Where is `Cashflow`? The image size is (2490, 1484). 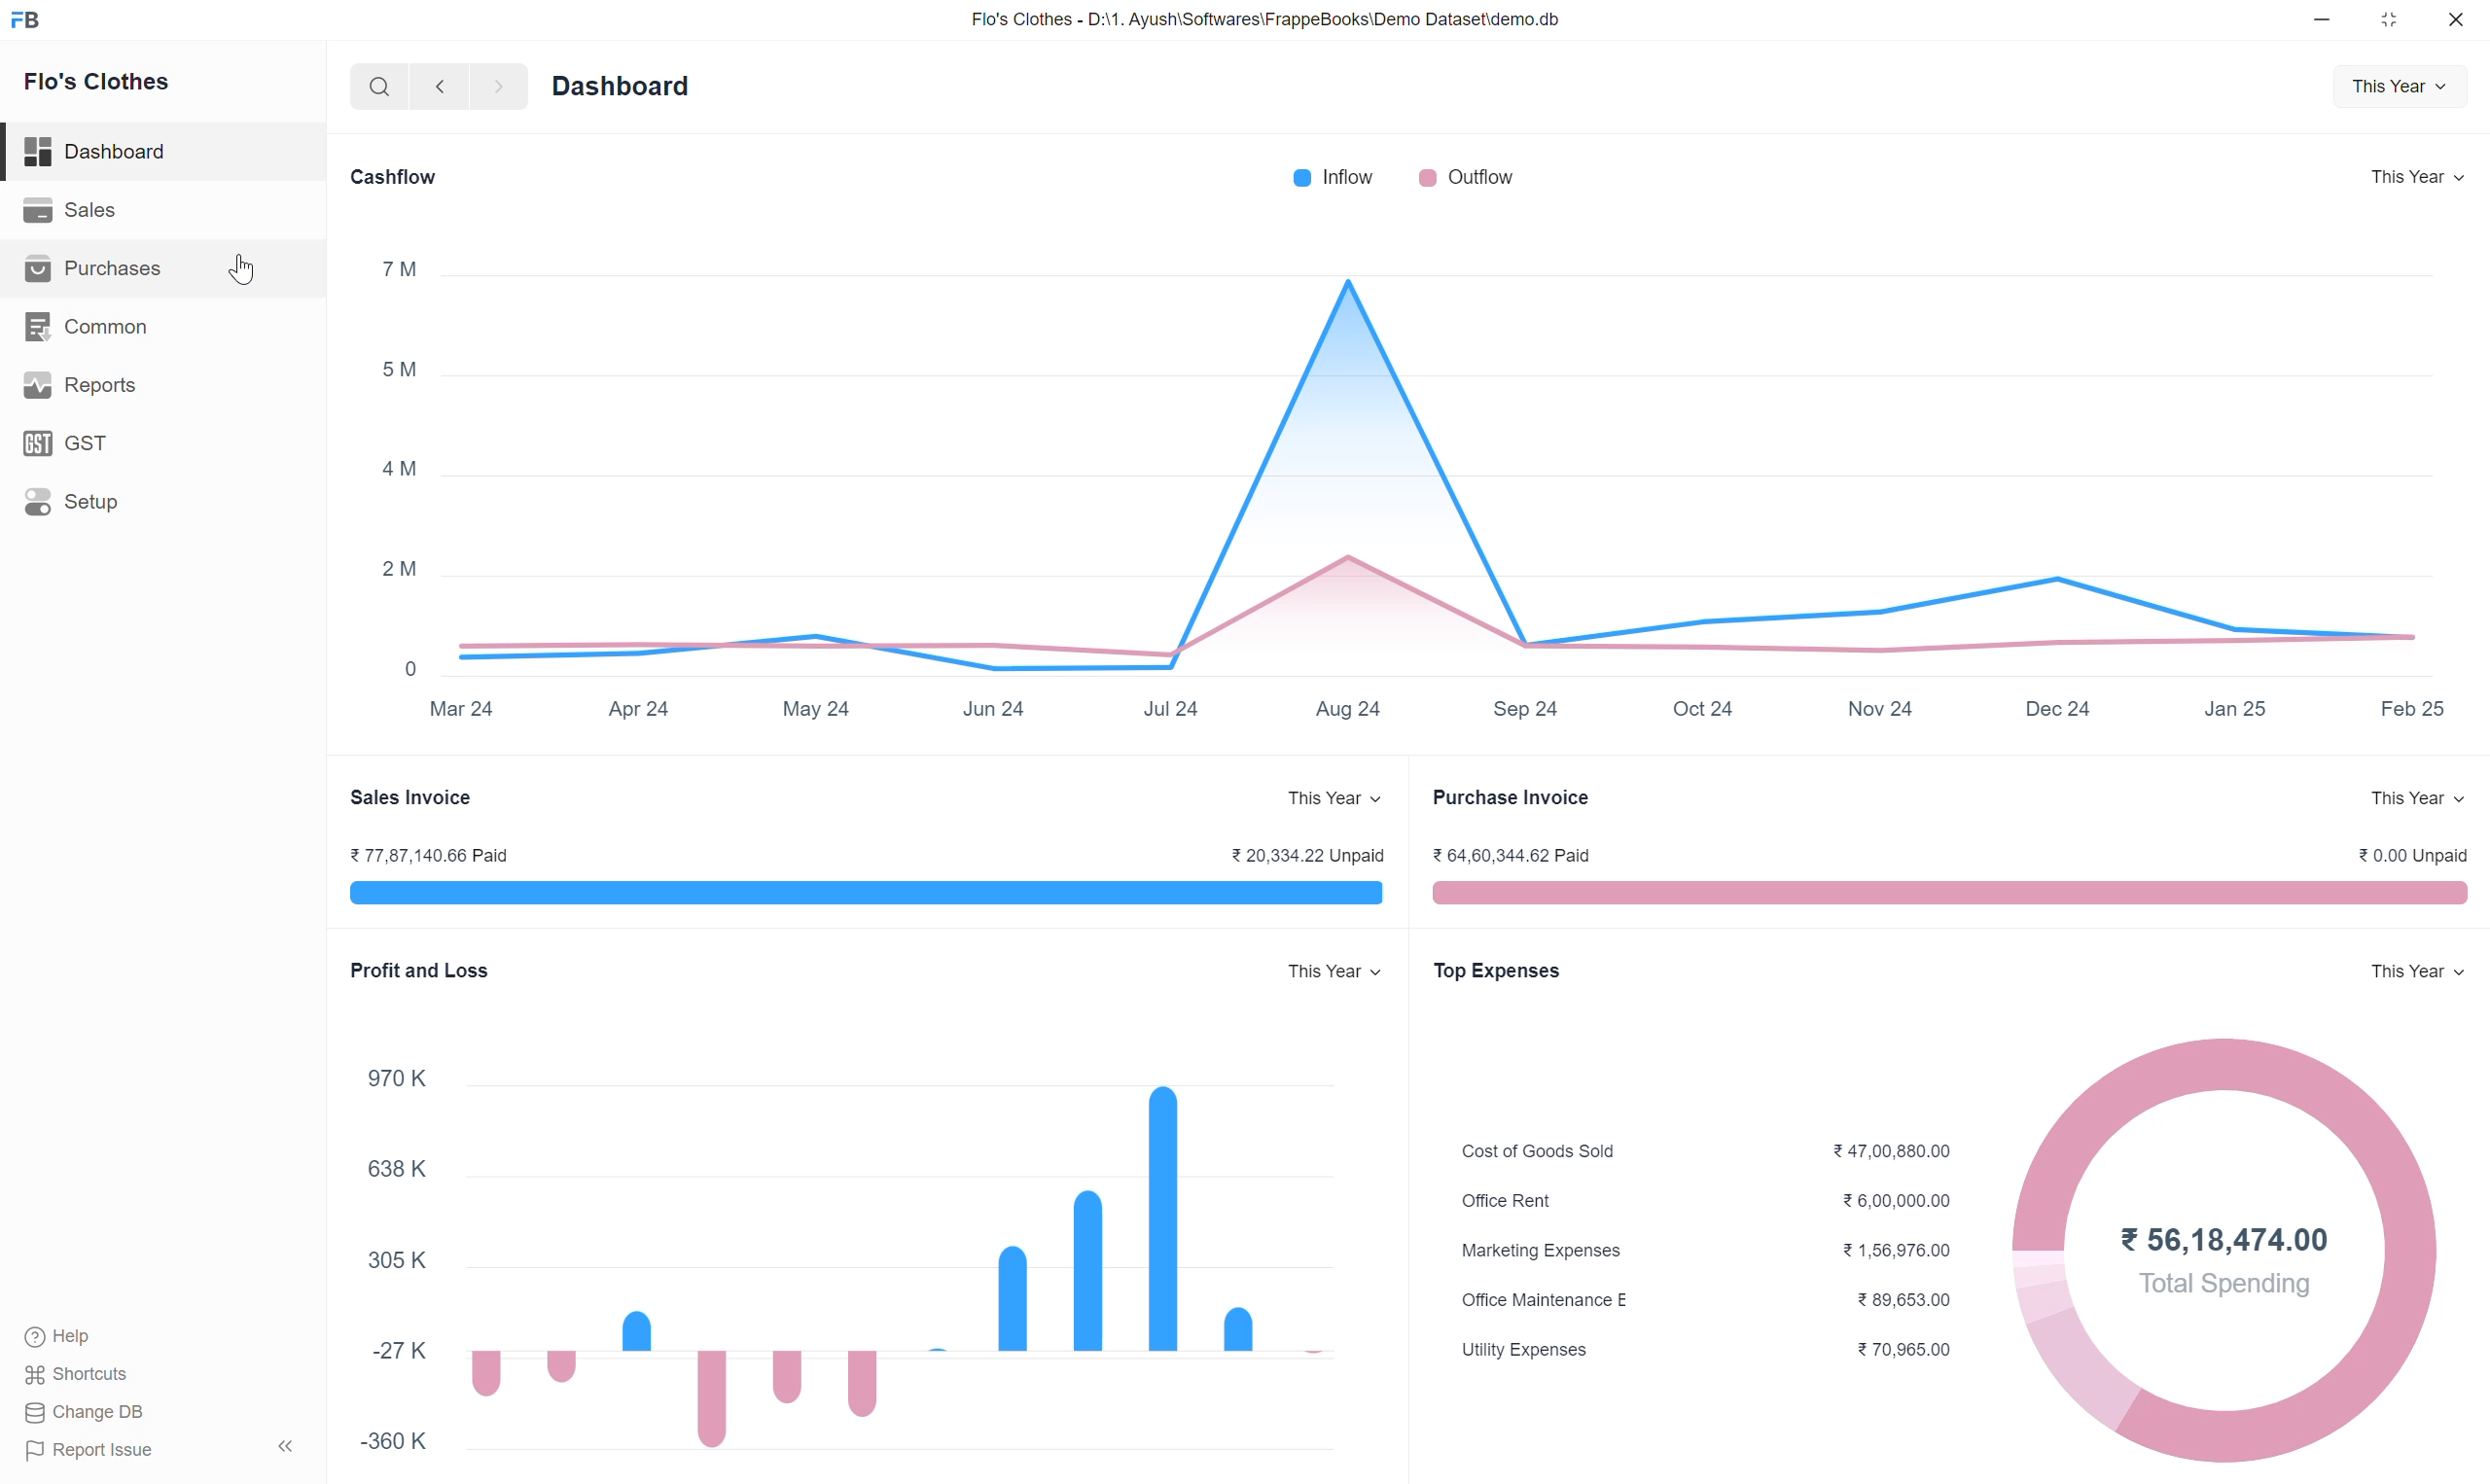
Cashflow is located at coordinates (393, 177).